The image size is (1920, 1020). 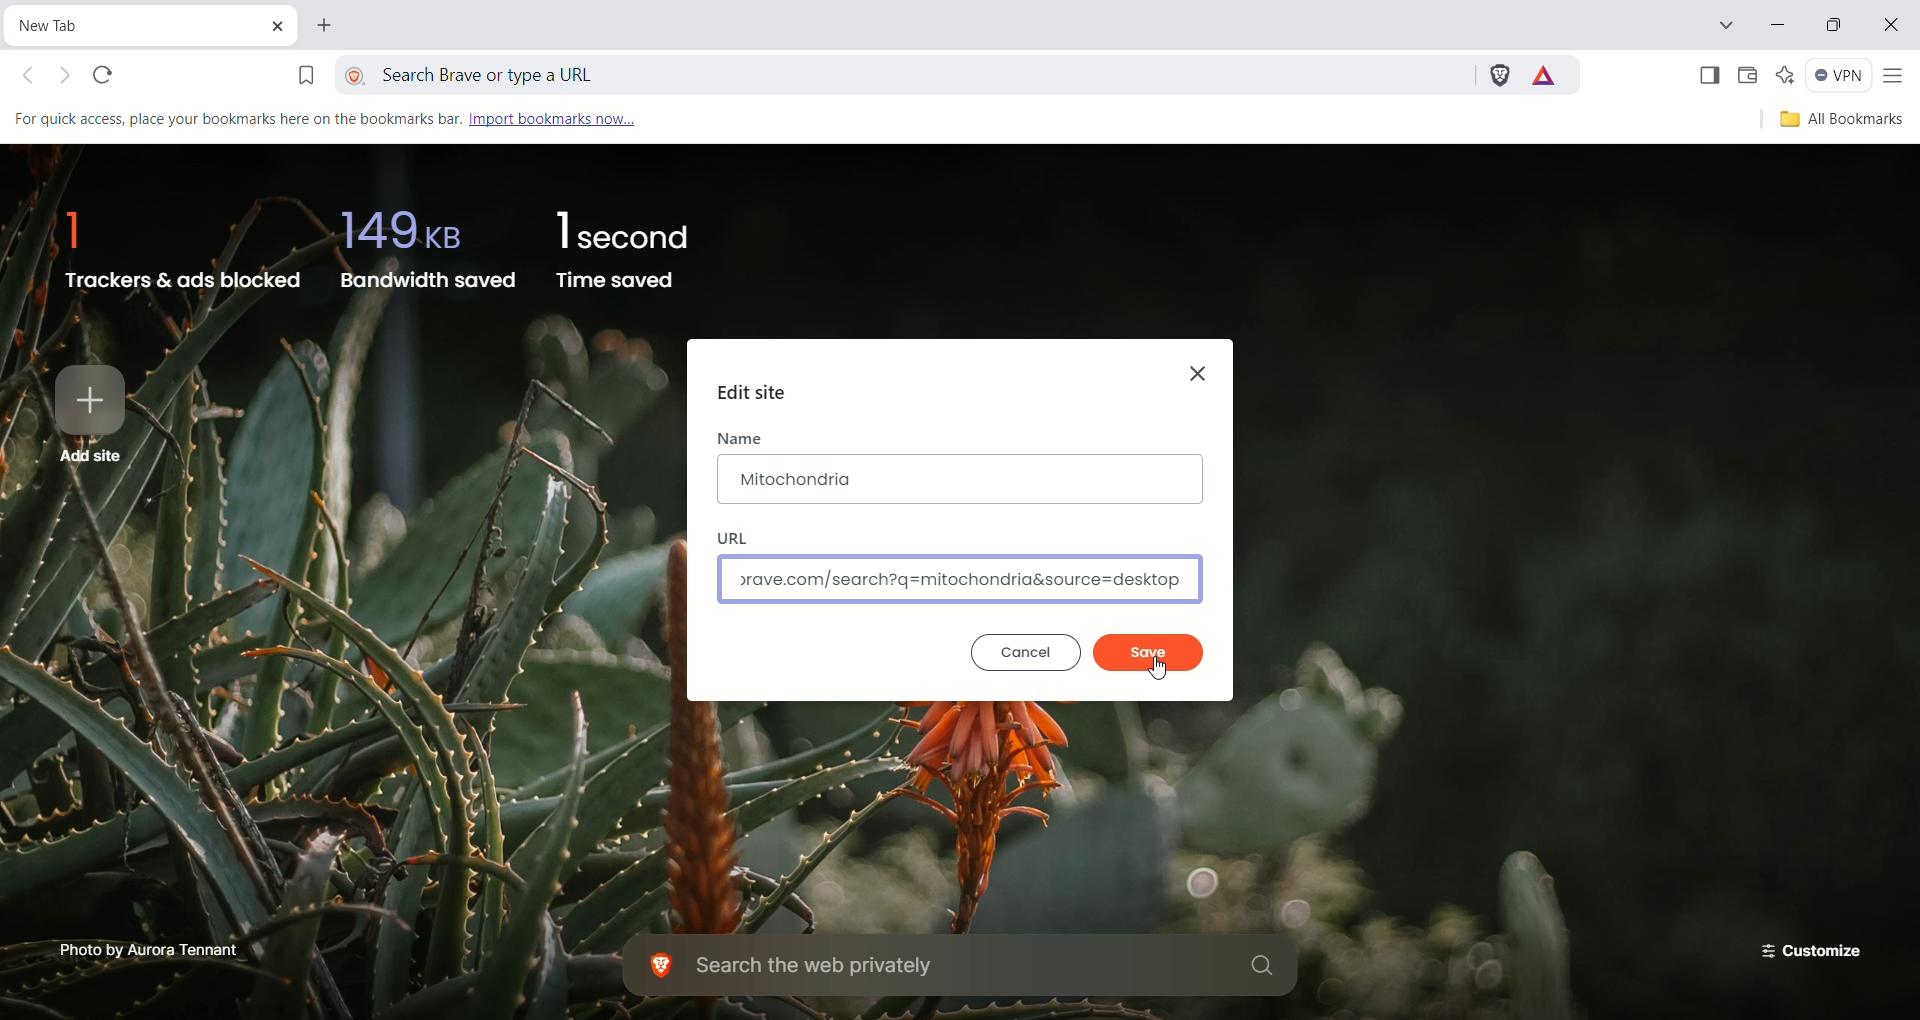 What do you see at coordinates (1498, 72) in the screenshot?
I see `brave shields` at bounding box center [1498, 72].